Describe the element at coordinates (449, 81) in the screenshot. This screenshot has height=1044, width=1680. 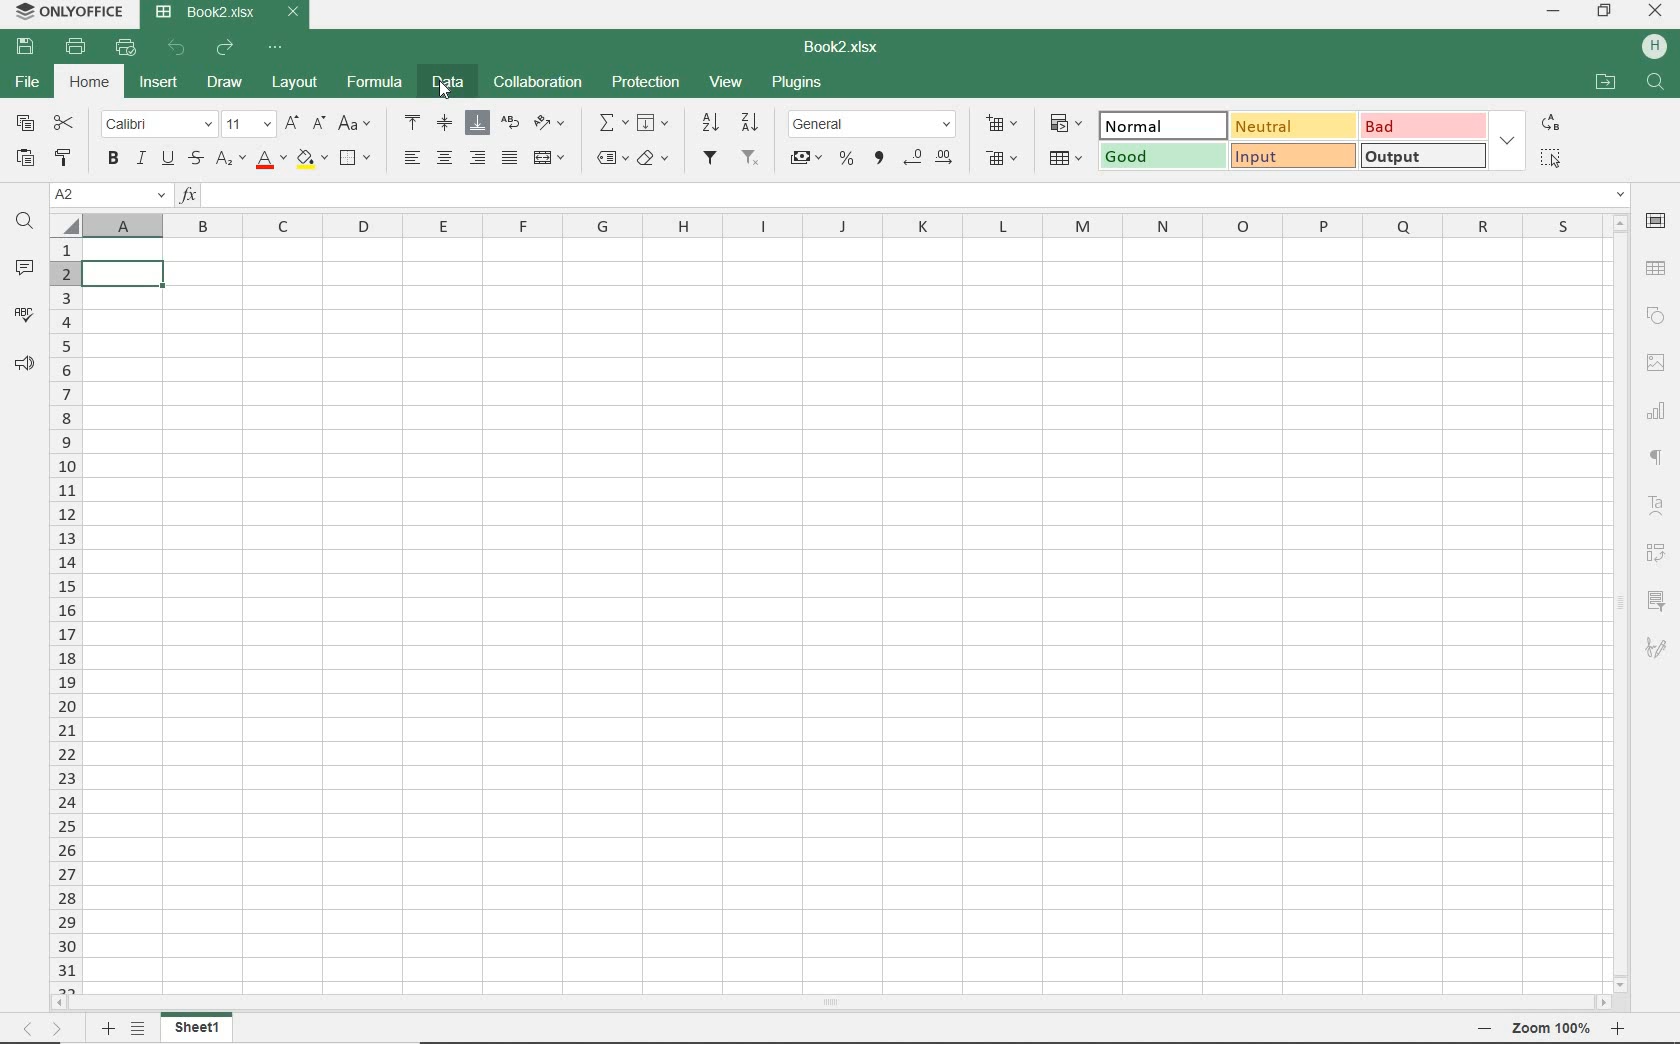
I see `DATA` at that location.